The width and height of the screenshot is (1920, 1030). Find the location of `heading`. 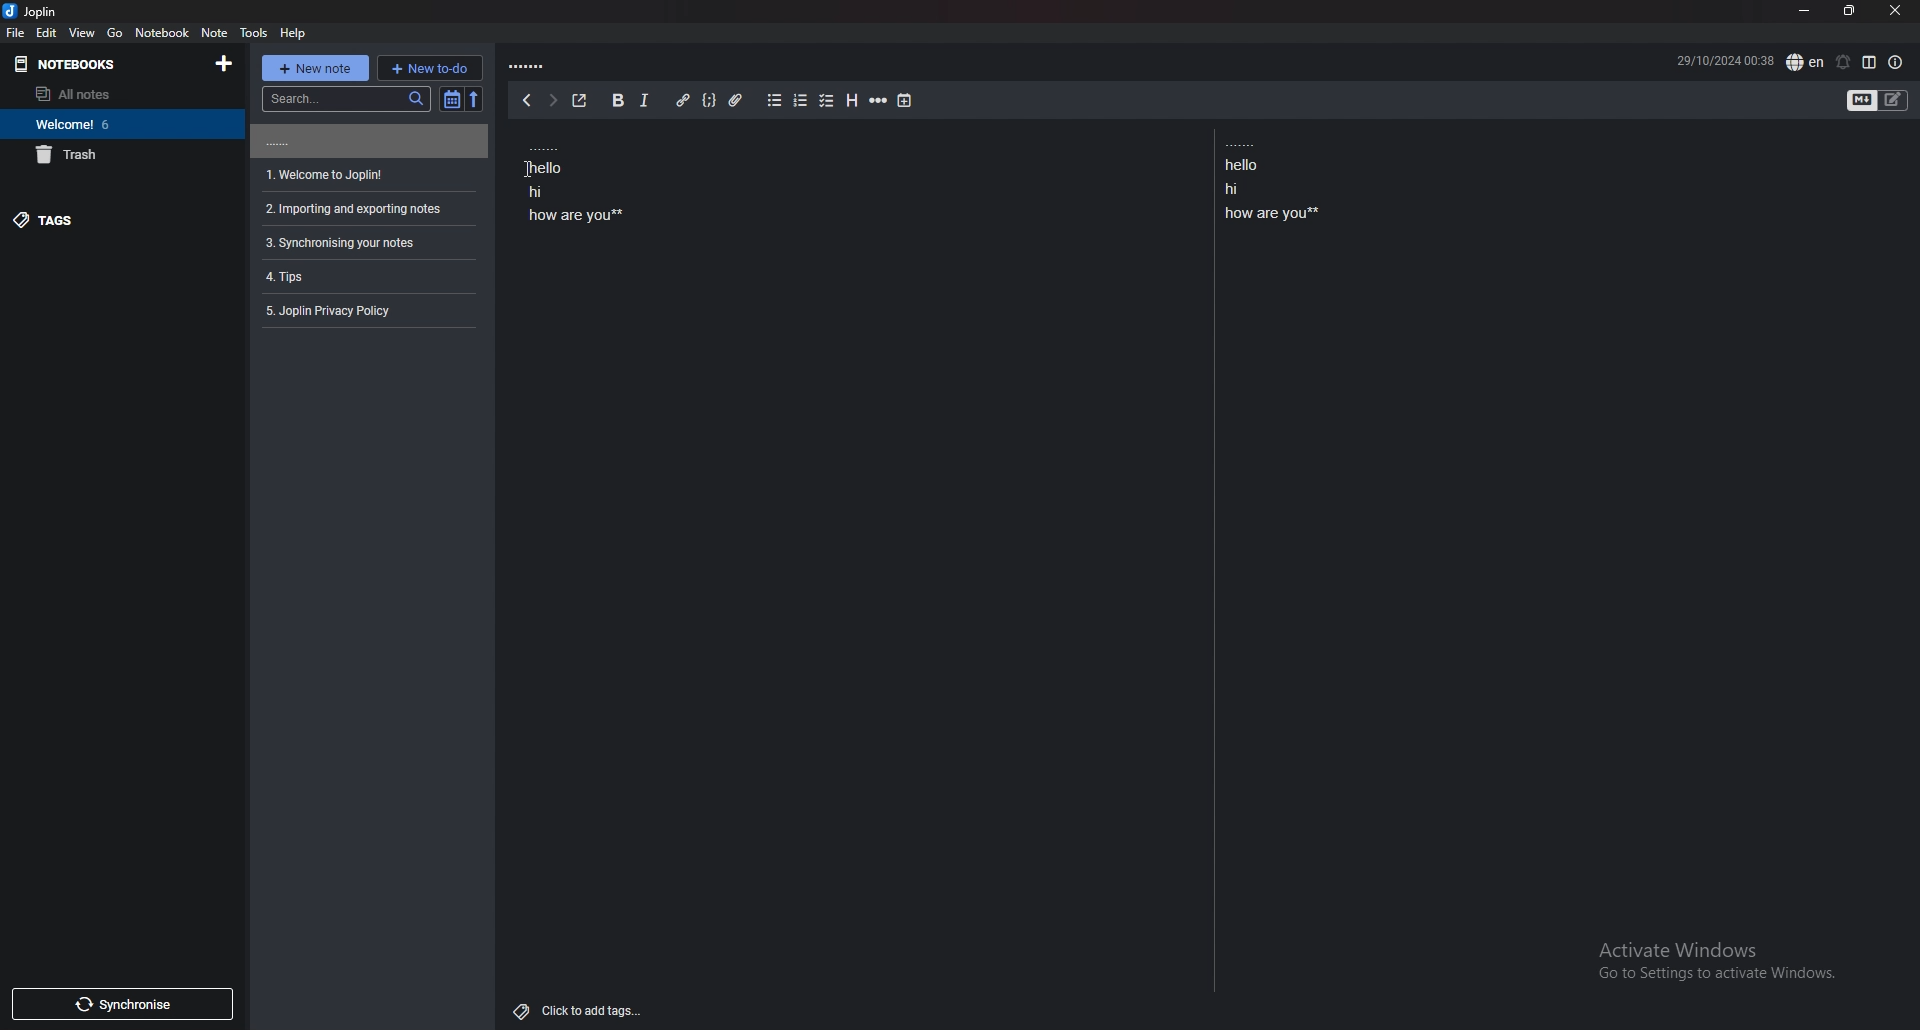

heading is located at coordinates (851, 100).